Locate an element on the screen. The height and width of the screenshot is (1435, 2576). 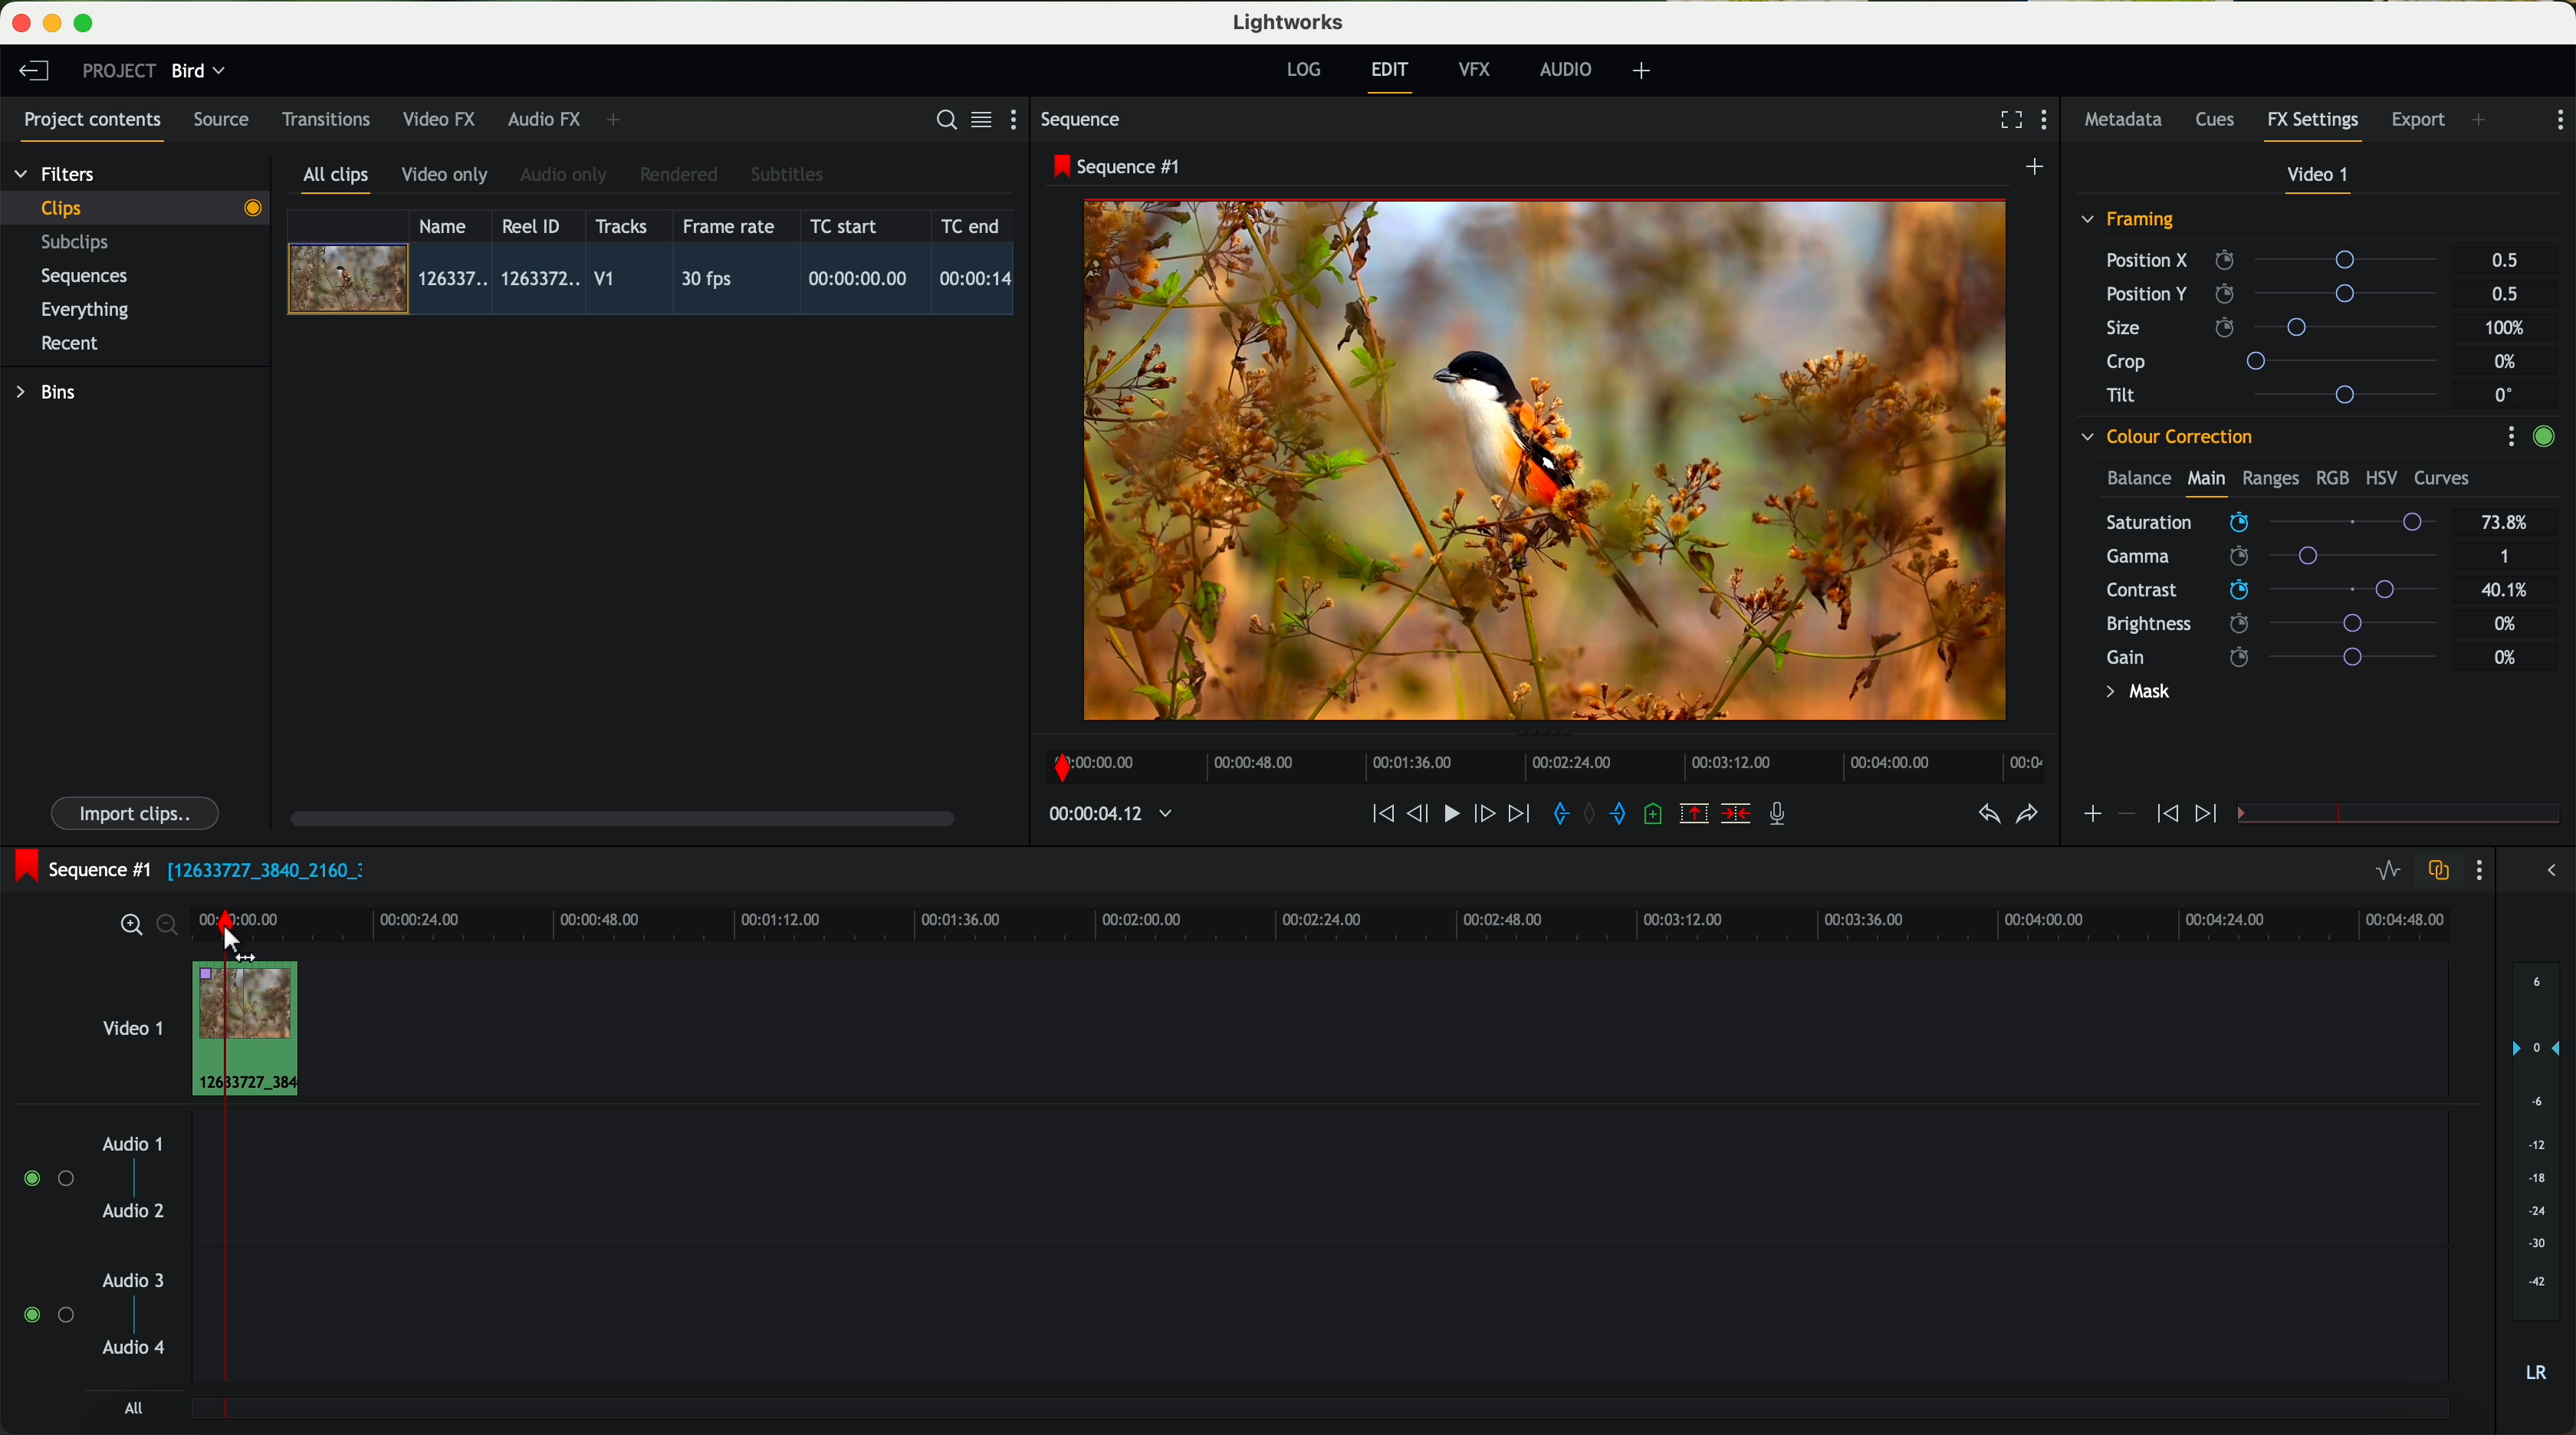
add a cue at the current position is located at coordinates (1656, 815).